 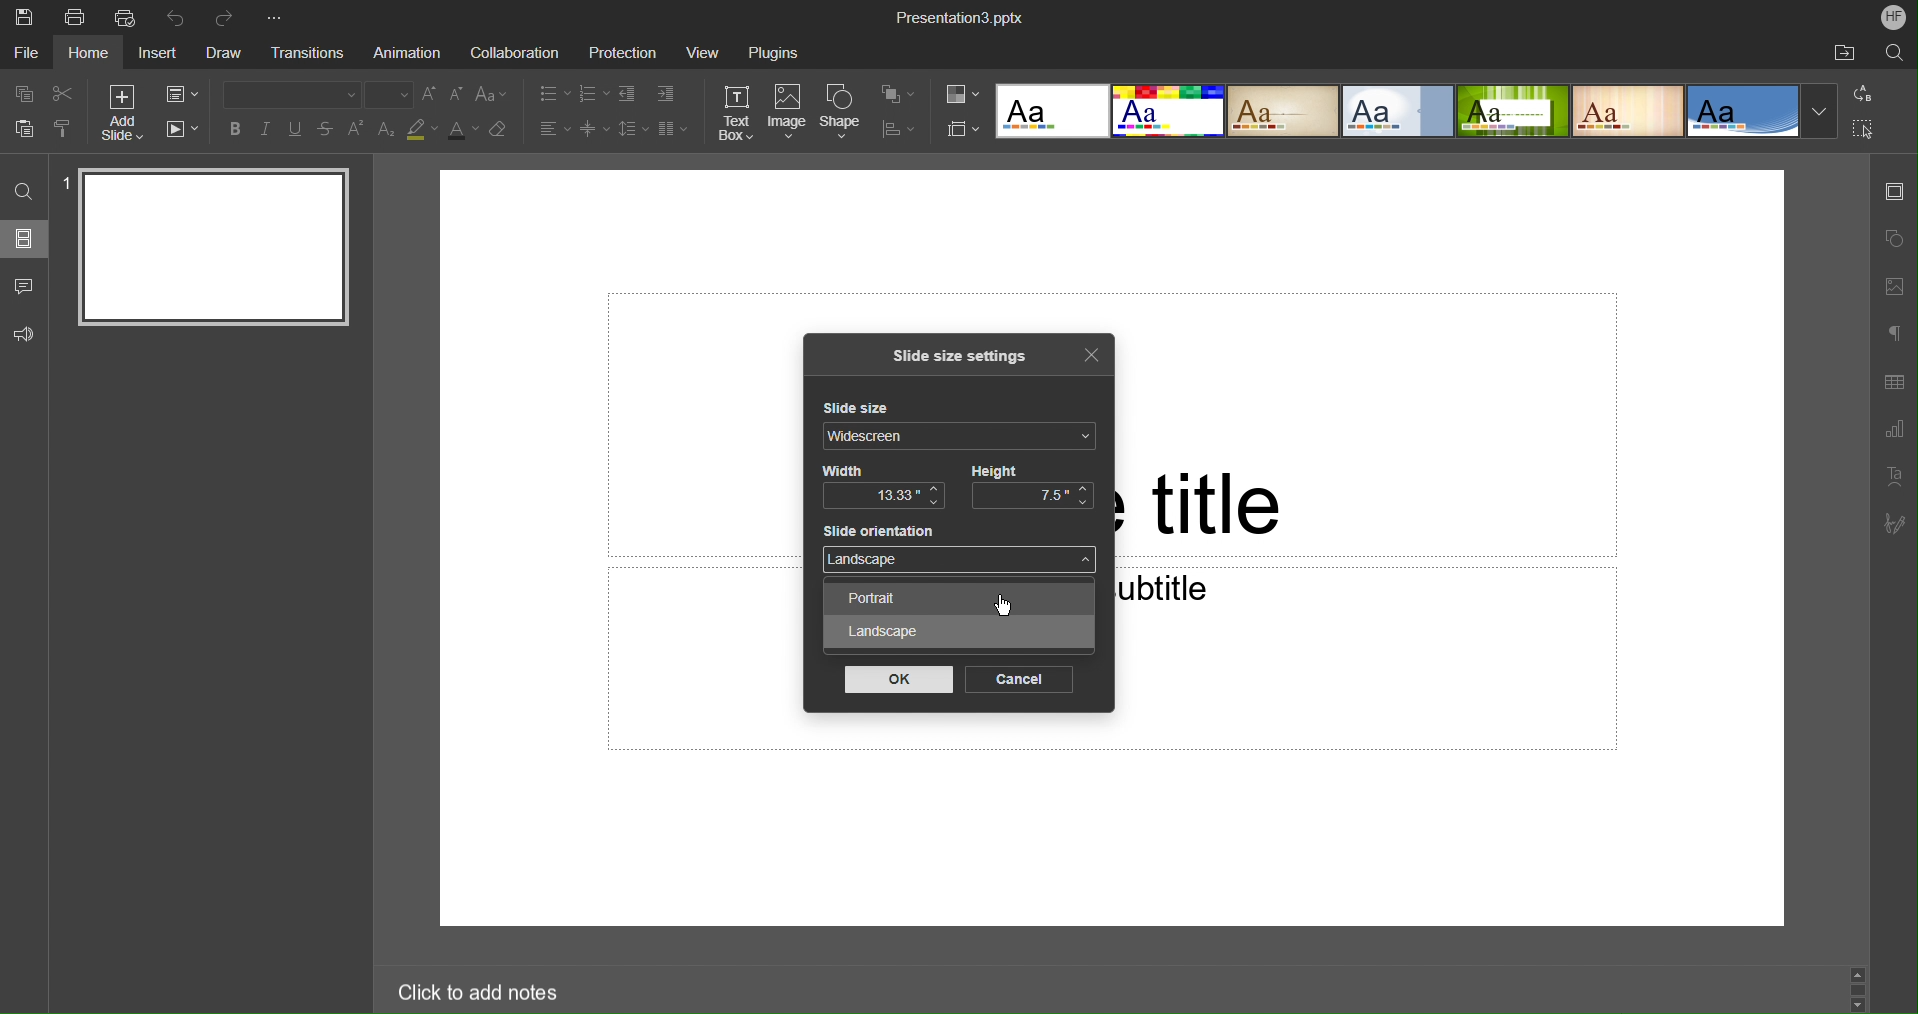 I want to click on Text Case, so click(x=493, y=95).